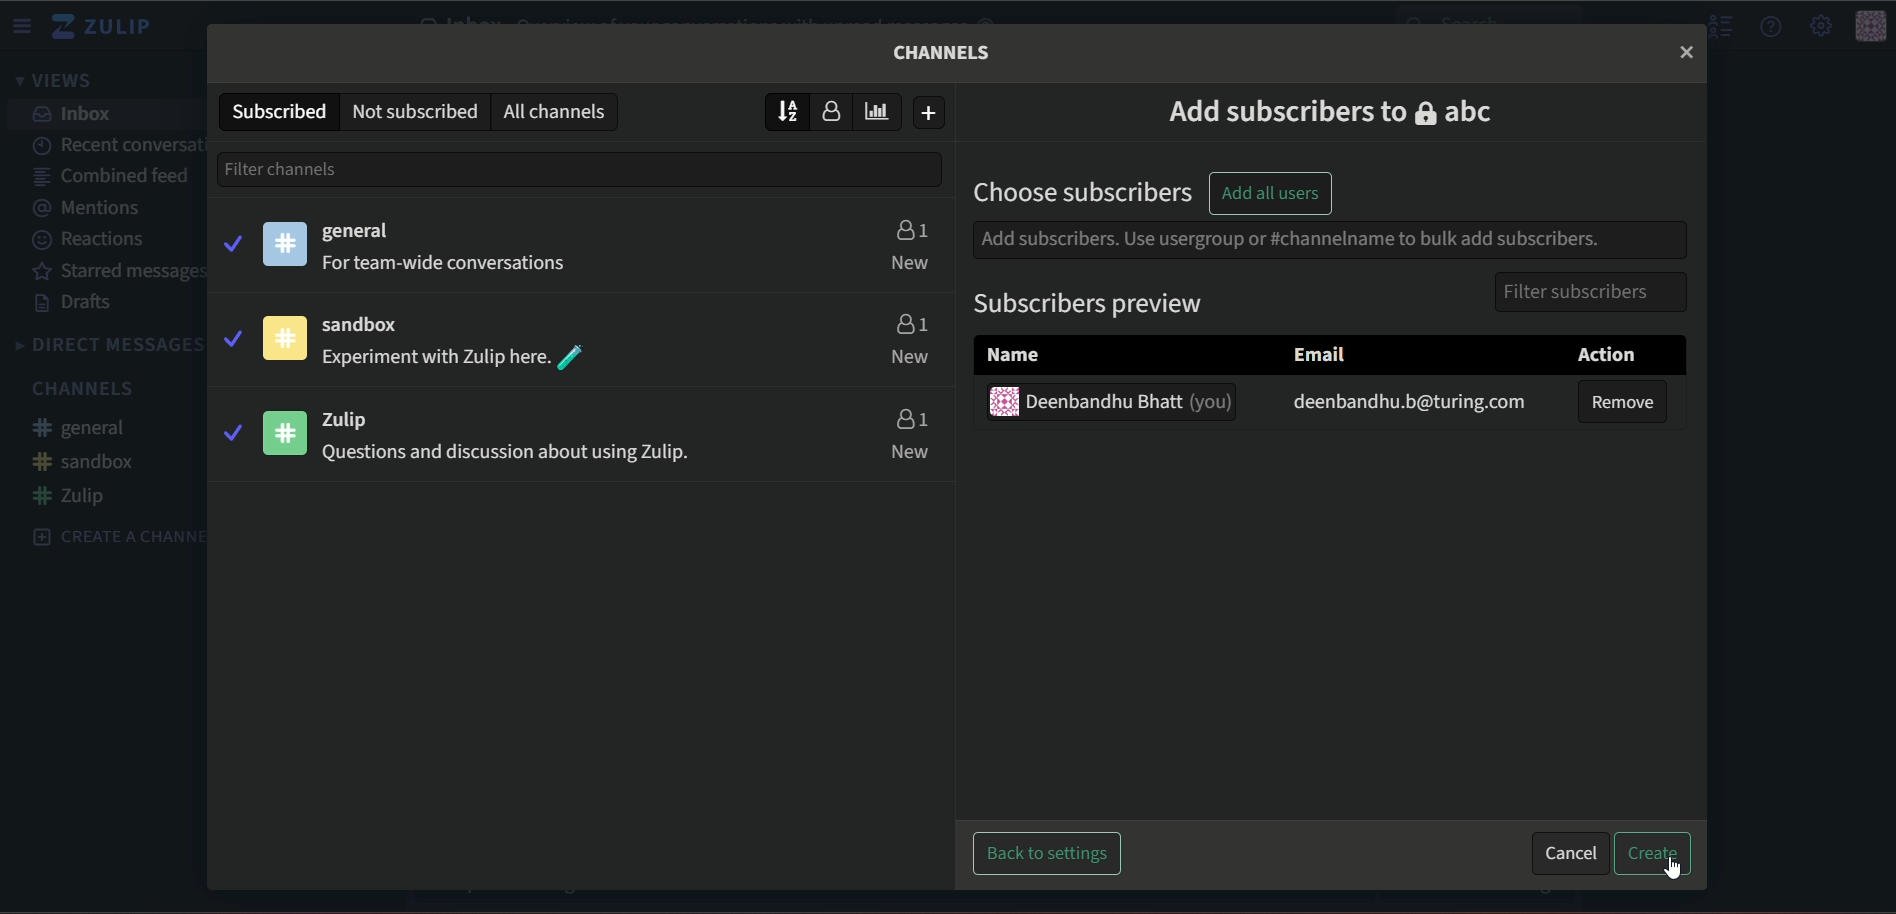  Describe the element at coordinates (1050, 853) in the screenshot. I see `back to settings` at that location.